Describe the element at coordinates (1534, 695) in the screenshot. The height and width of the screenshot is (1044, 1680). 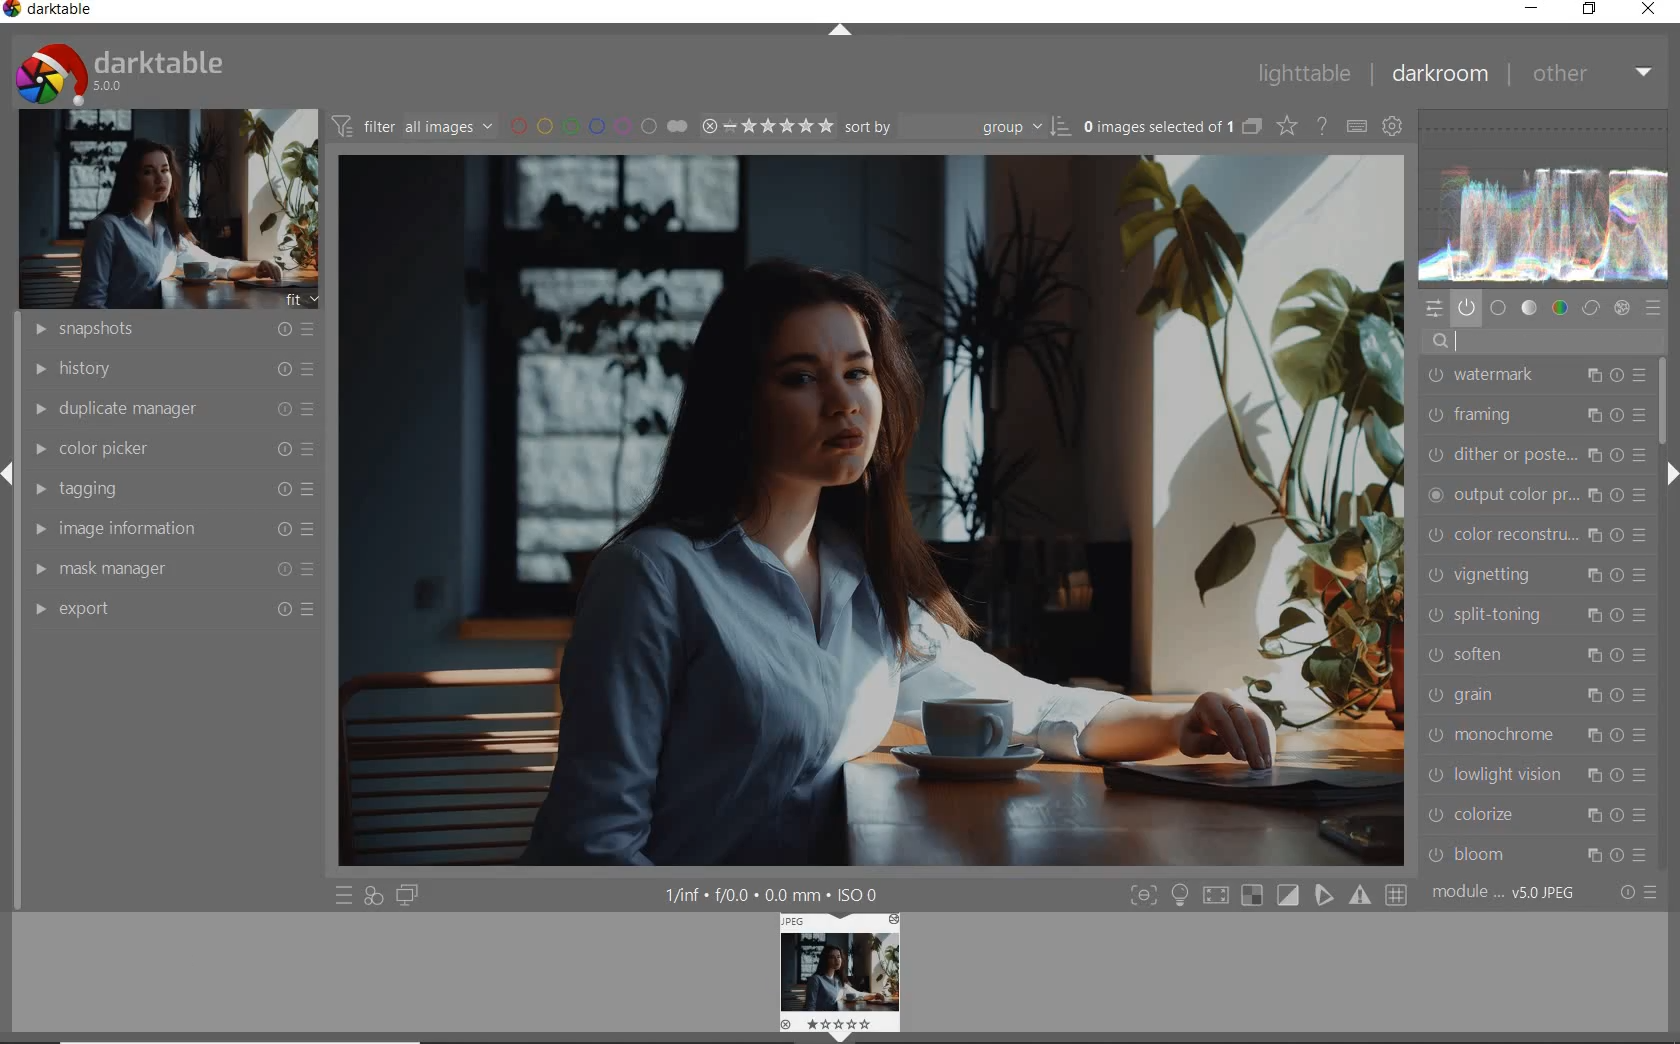
I see `grain` at that location.